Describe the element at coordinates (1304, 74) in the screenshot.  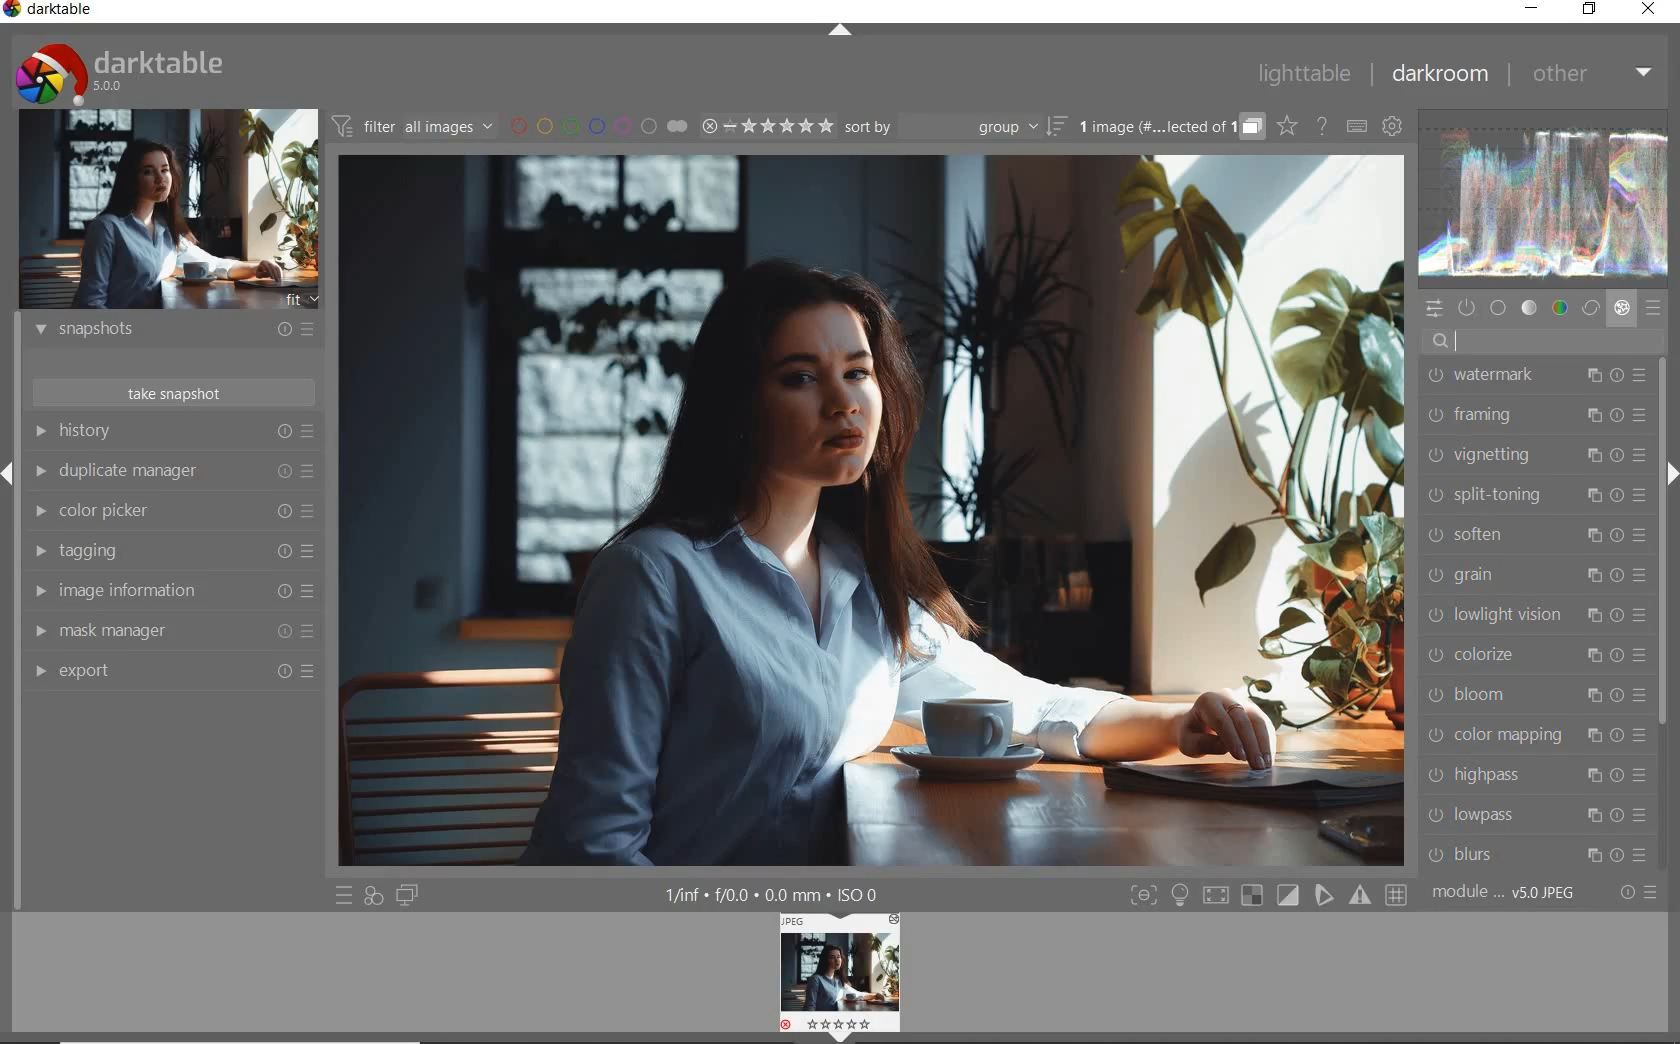
I see `lighttable` at that location.